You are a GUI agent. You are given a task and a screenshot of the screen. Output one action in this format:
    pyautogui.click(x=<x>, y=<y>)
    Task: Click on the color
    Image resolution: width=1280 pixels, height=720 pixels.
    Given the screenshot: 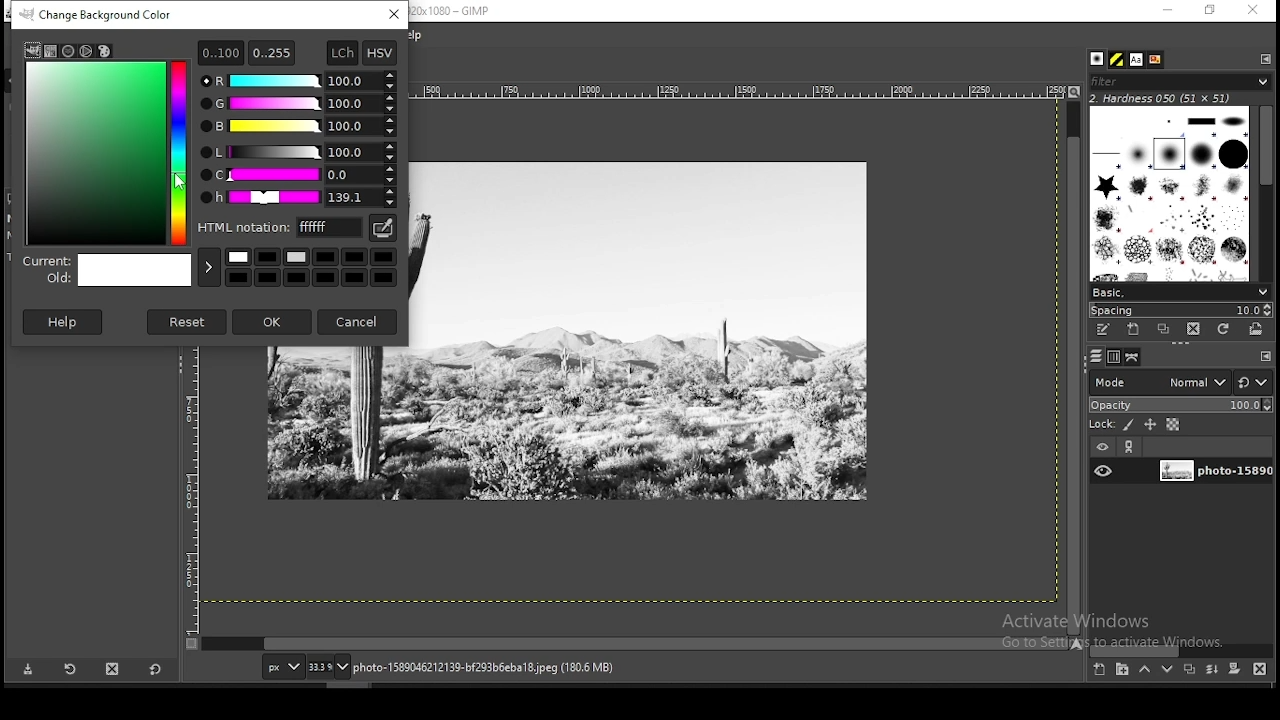 What is the action you would take?
    pyautogui.click(x=314, y=265)
    